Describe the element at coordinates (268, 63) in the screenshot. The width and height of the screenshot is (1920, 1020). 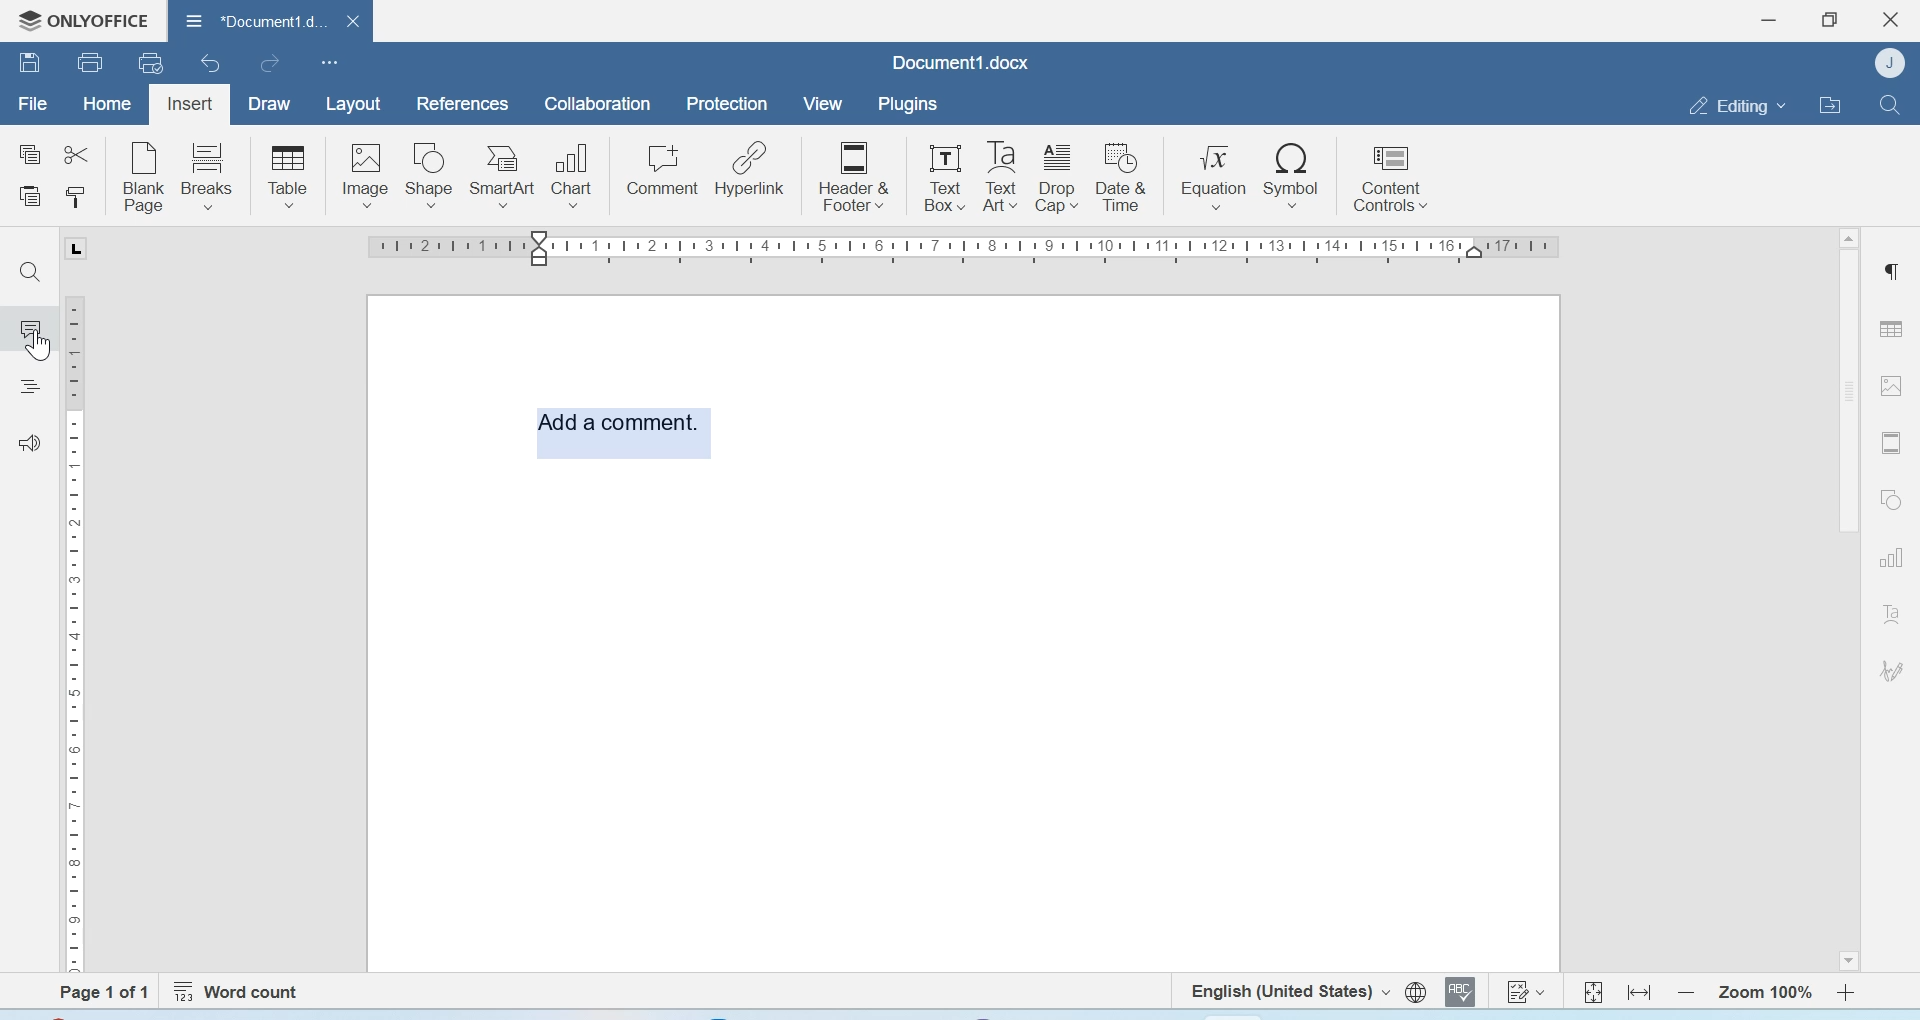
I see `Redo` at that location.